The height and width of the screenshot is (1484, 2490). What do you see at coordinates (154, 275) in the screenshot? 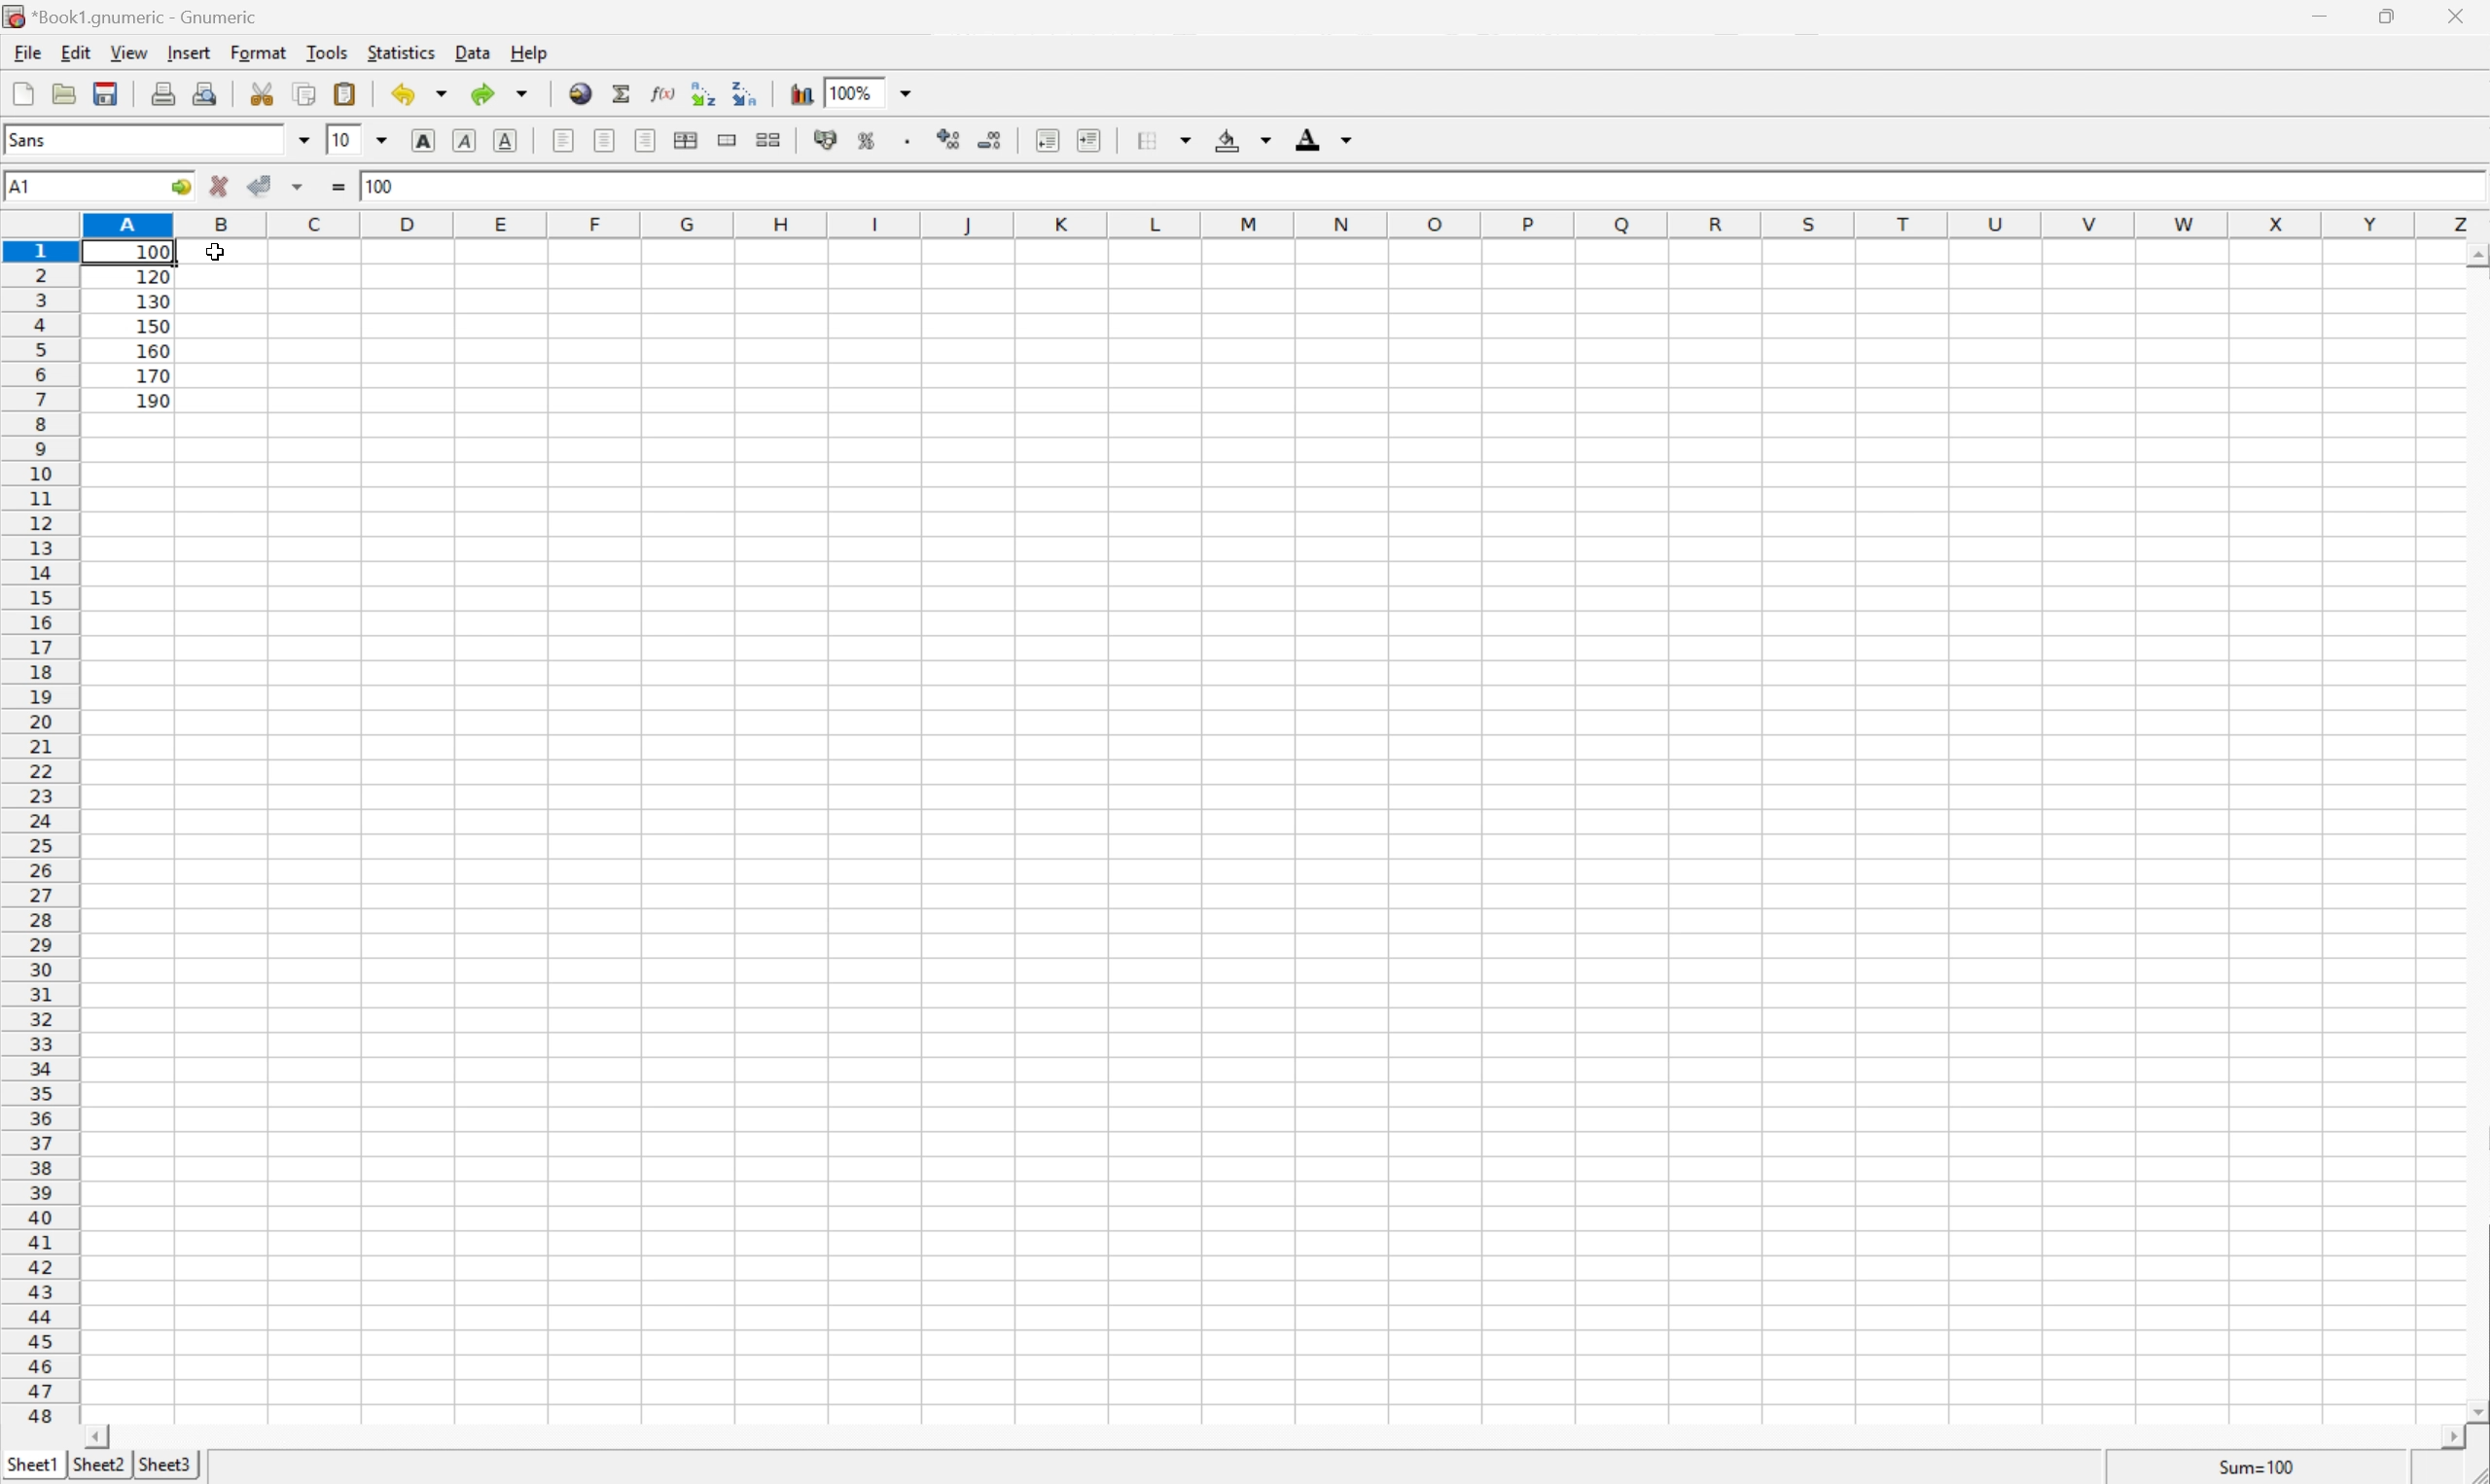
I see `120` at bounding box center [154, 275].